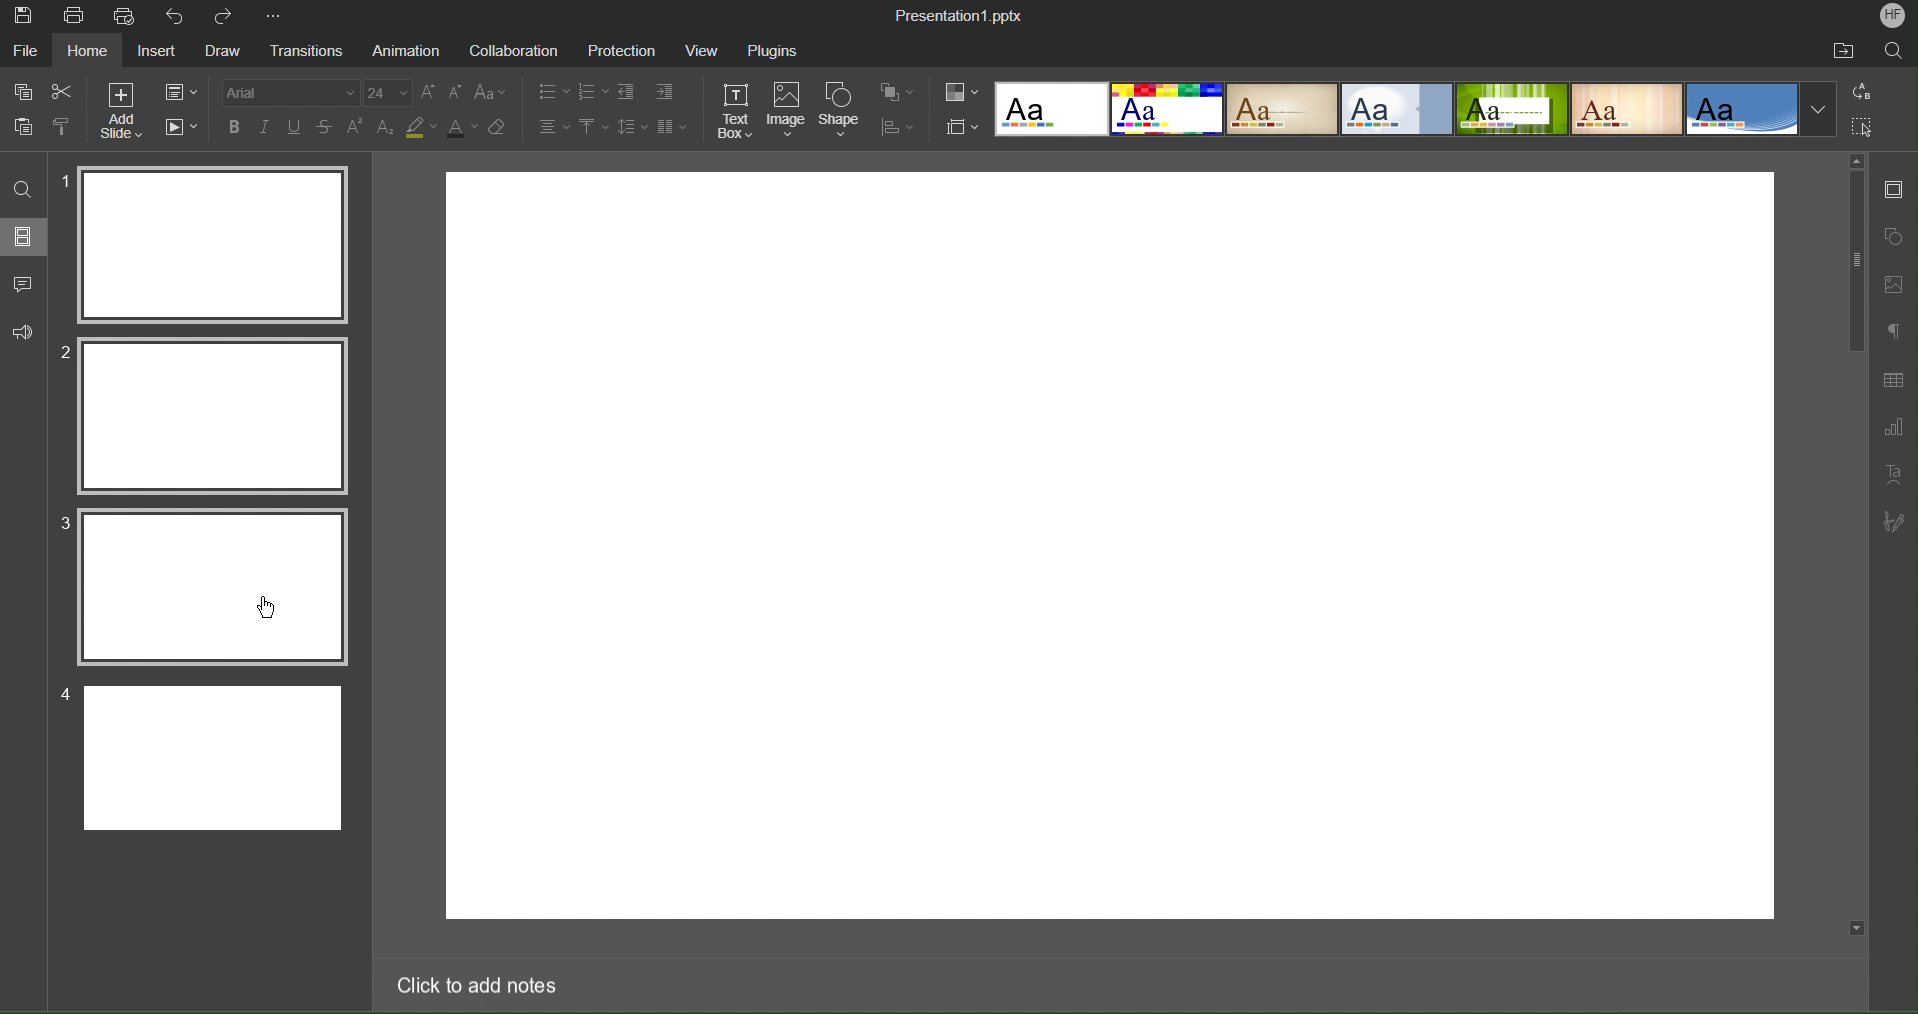  What do you see at coordinates (273, 17) in the screenshot?
I see `More Options` at bounding box center [273, 17].